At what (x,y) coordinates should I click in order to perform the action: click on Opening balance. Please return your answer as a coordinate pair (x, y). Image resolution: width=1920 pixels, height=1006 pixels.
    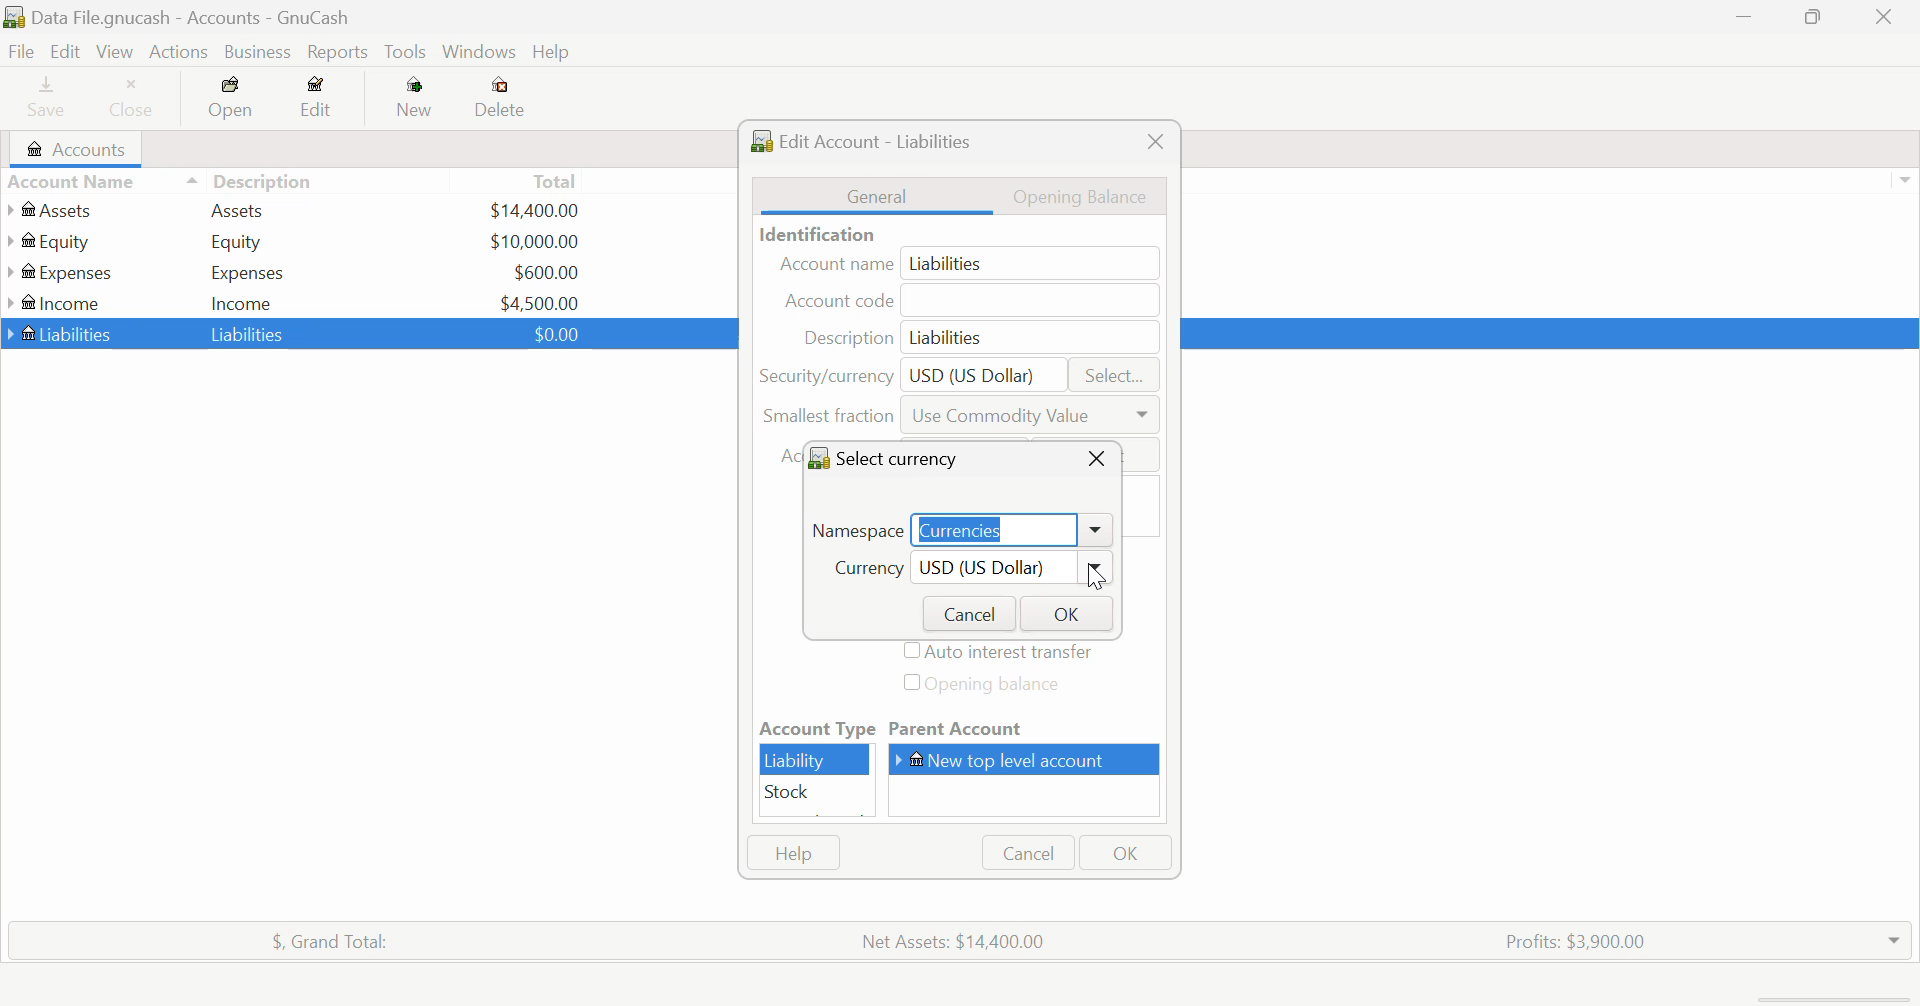
    Looking at the image, I should click on (1000, 686).